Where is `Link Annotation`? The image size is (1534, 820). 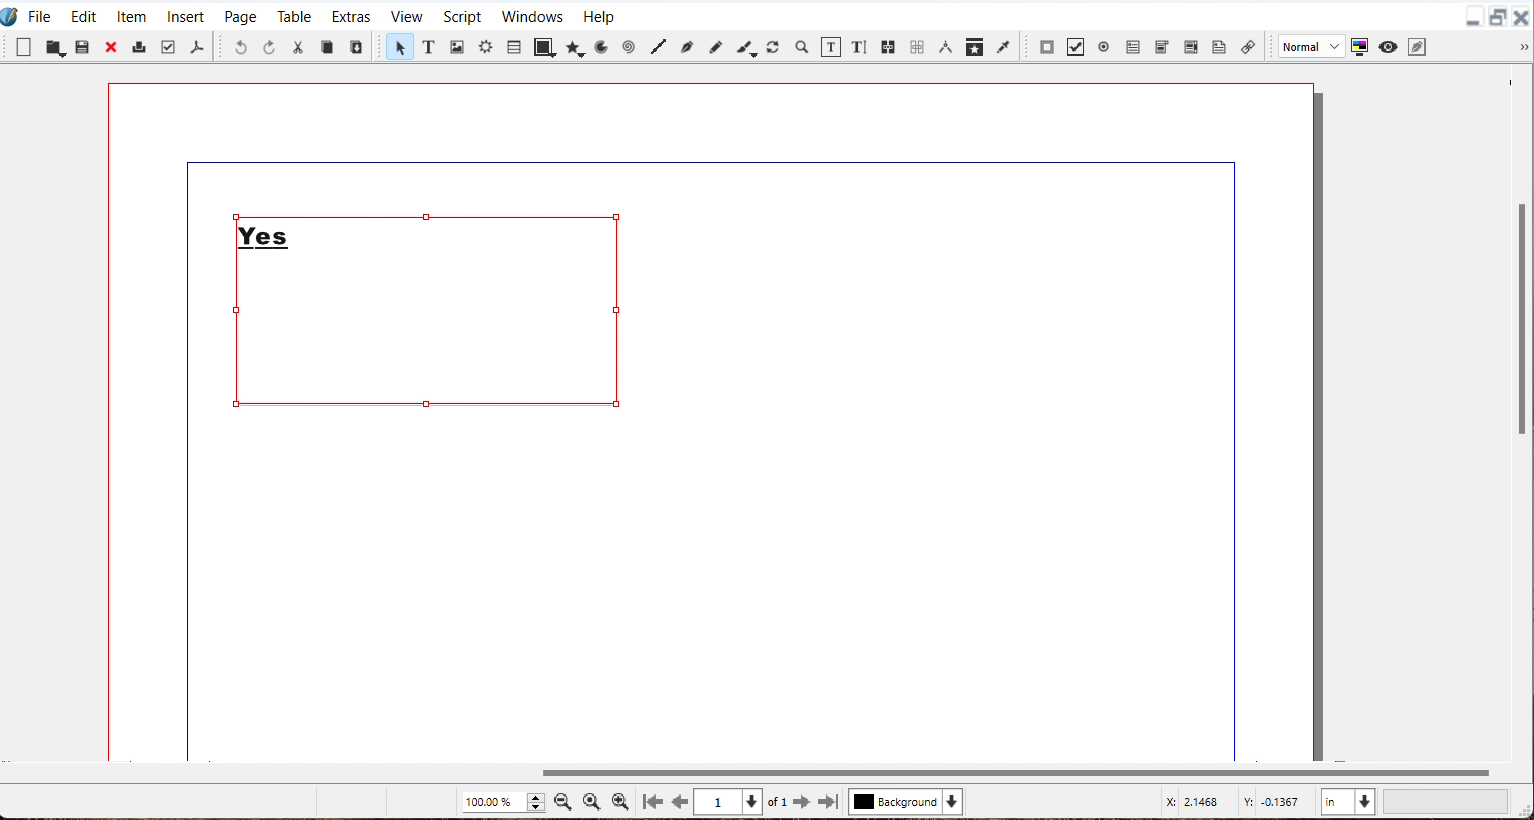
Link Annotation is located at coordinates (1248, 44).